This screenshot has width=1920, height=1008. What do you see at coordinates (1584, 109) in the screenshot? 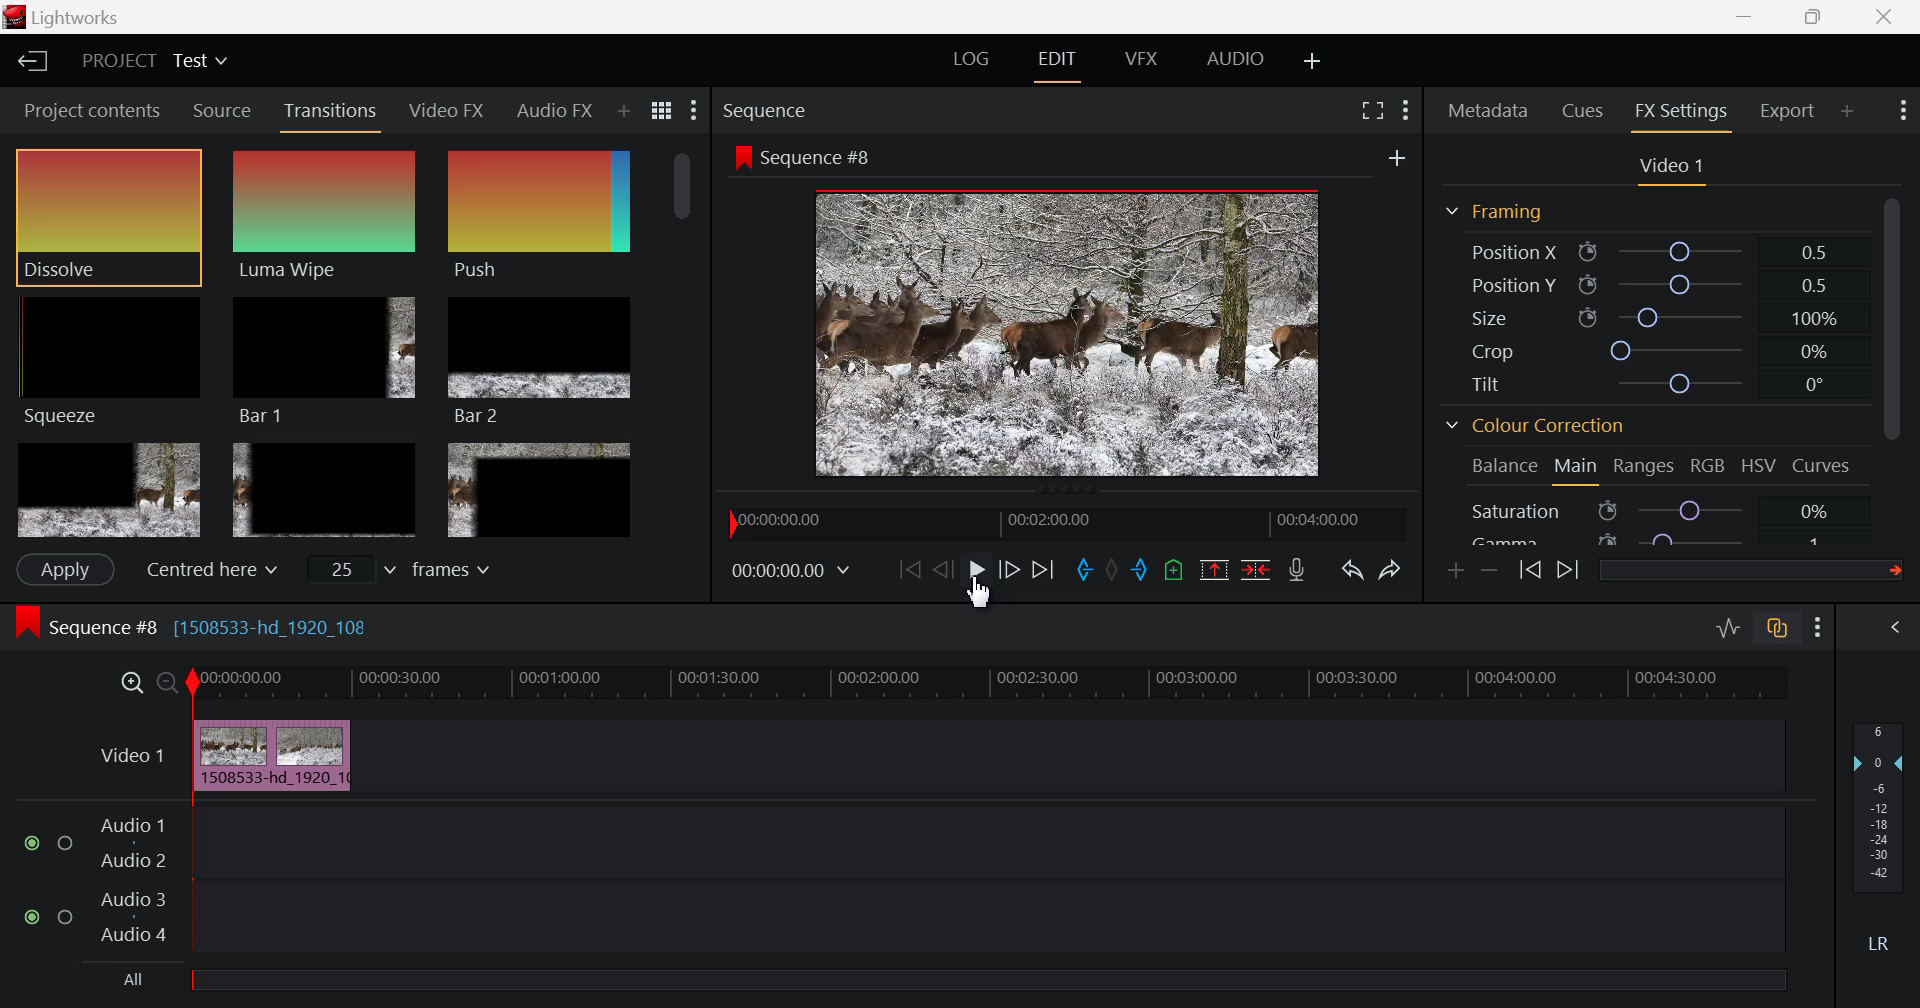
I see `Cues tab` at bounding box center [1584, 109].